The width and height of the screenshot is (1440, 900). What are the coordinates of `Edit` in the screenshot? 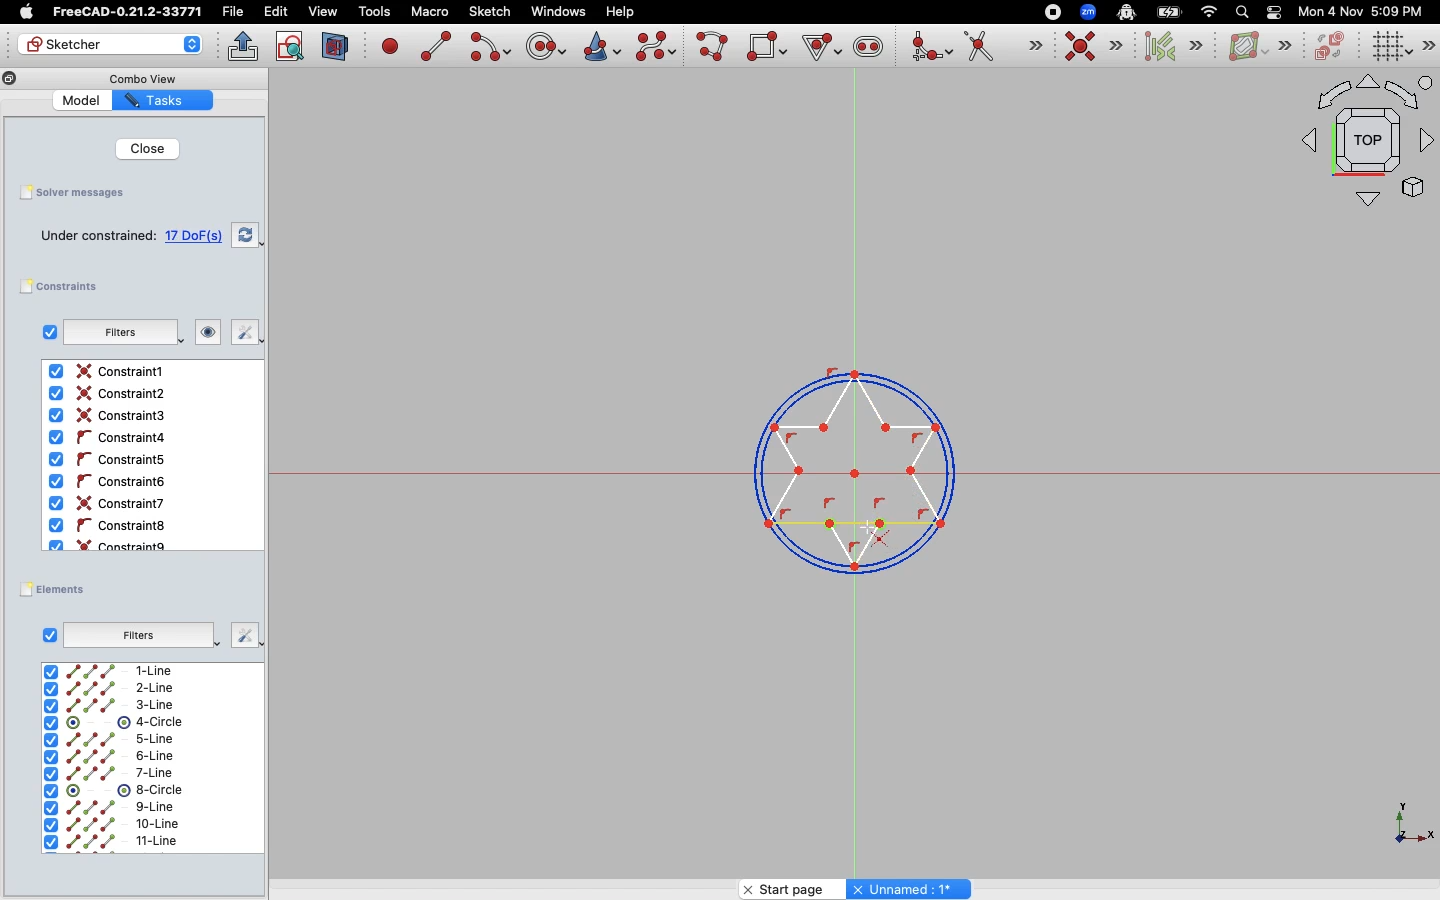 It's located at (276, 12).